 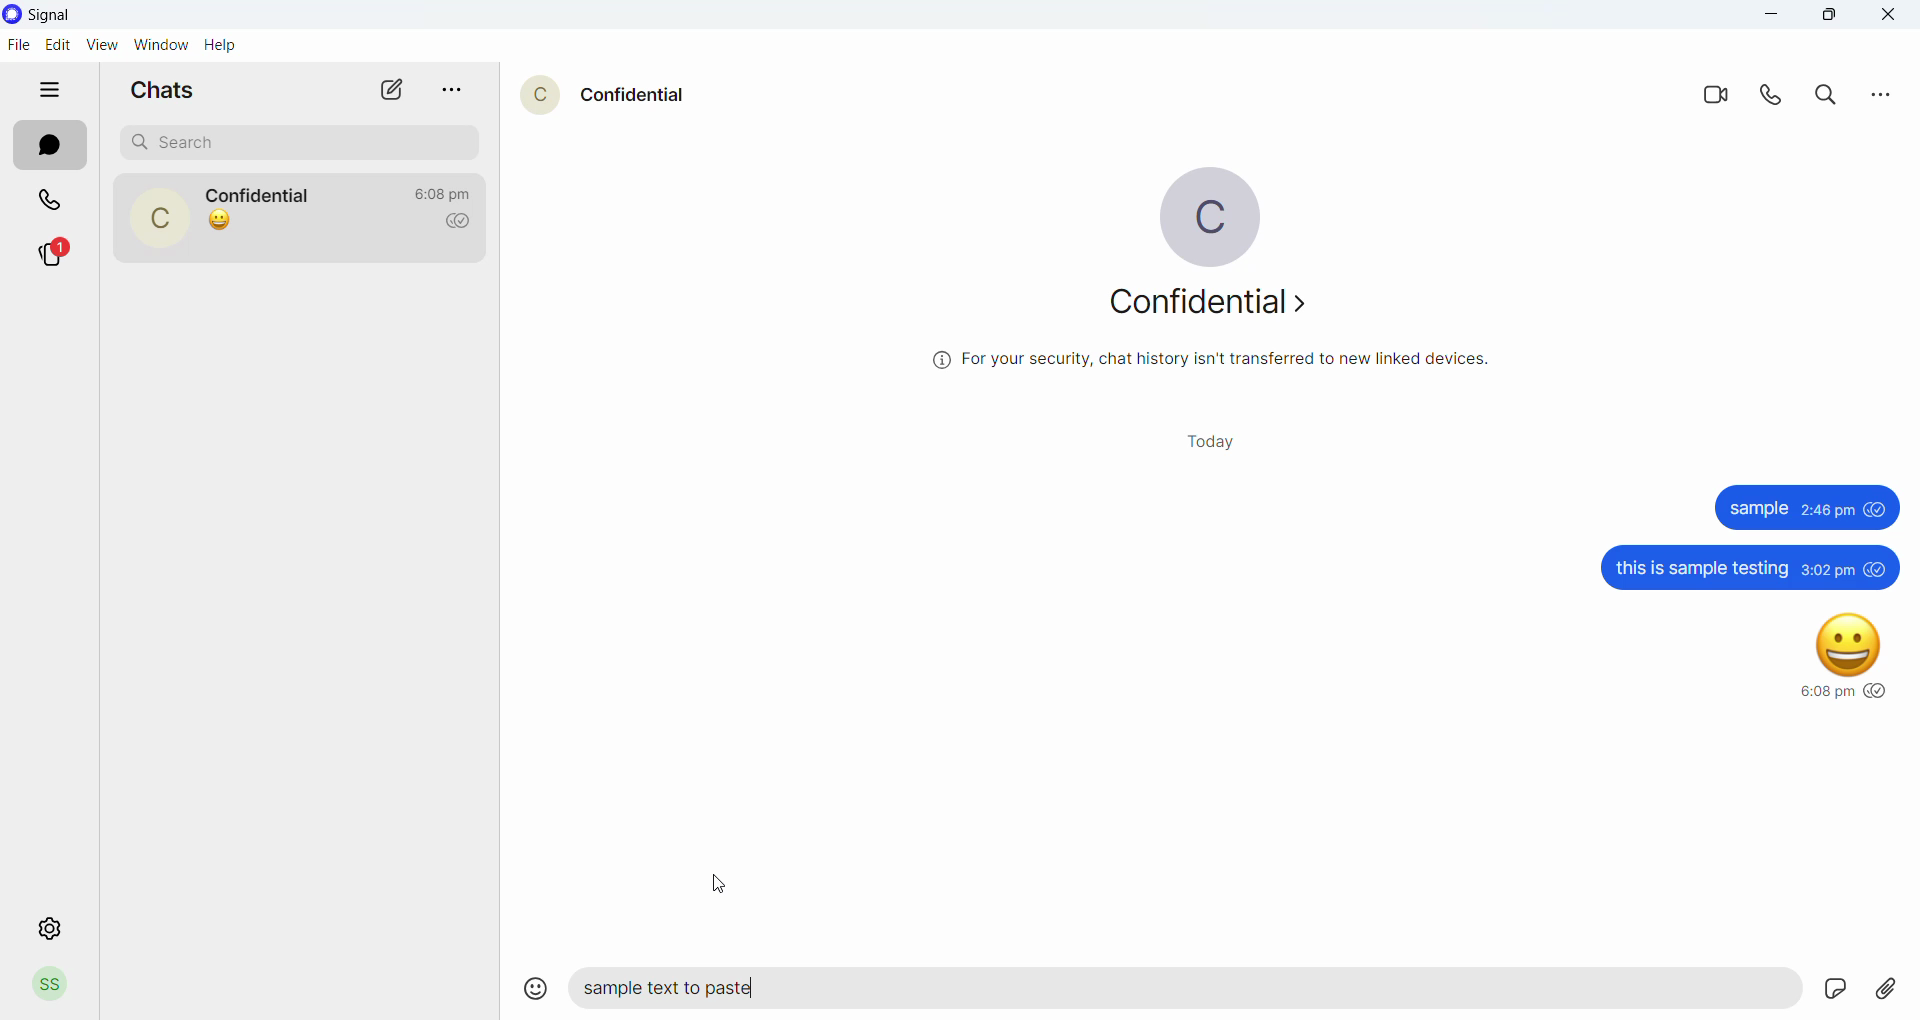 I want to click on security information, so click(x=1210, y=366).